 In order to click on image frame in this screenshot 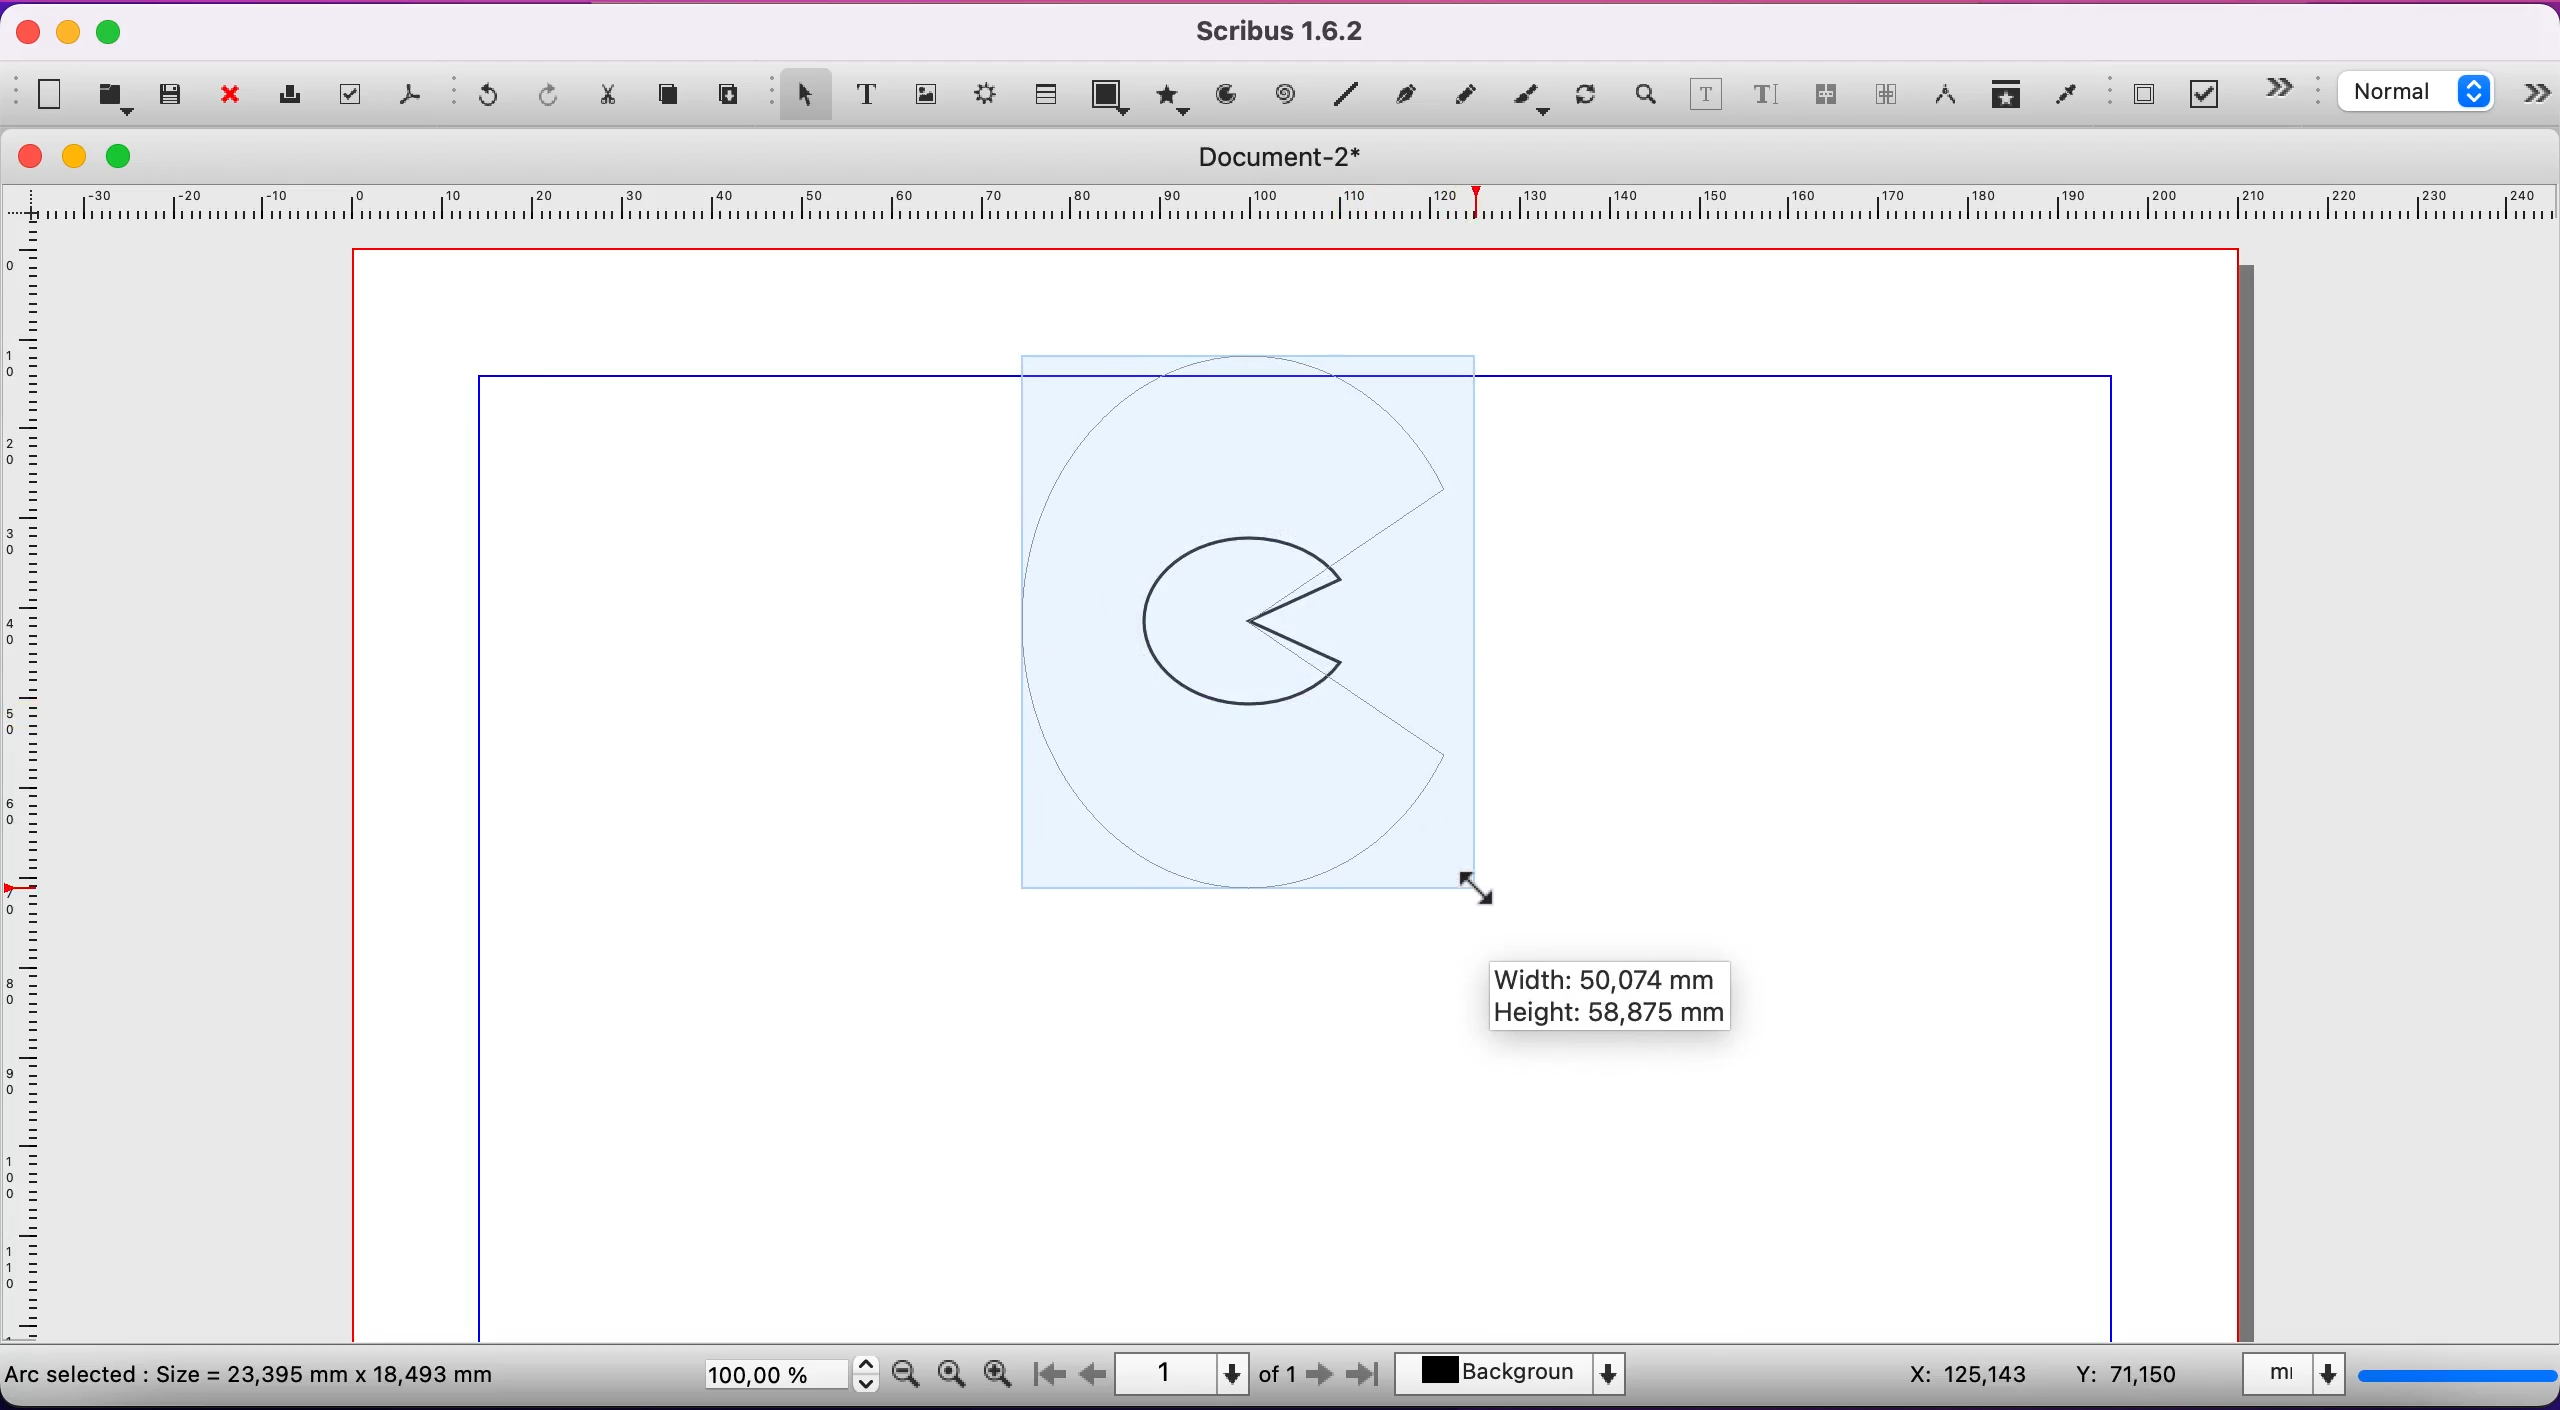, I will do `click(927, 91)`.